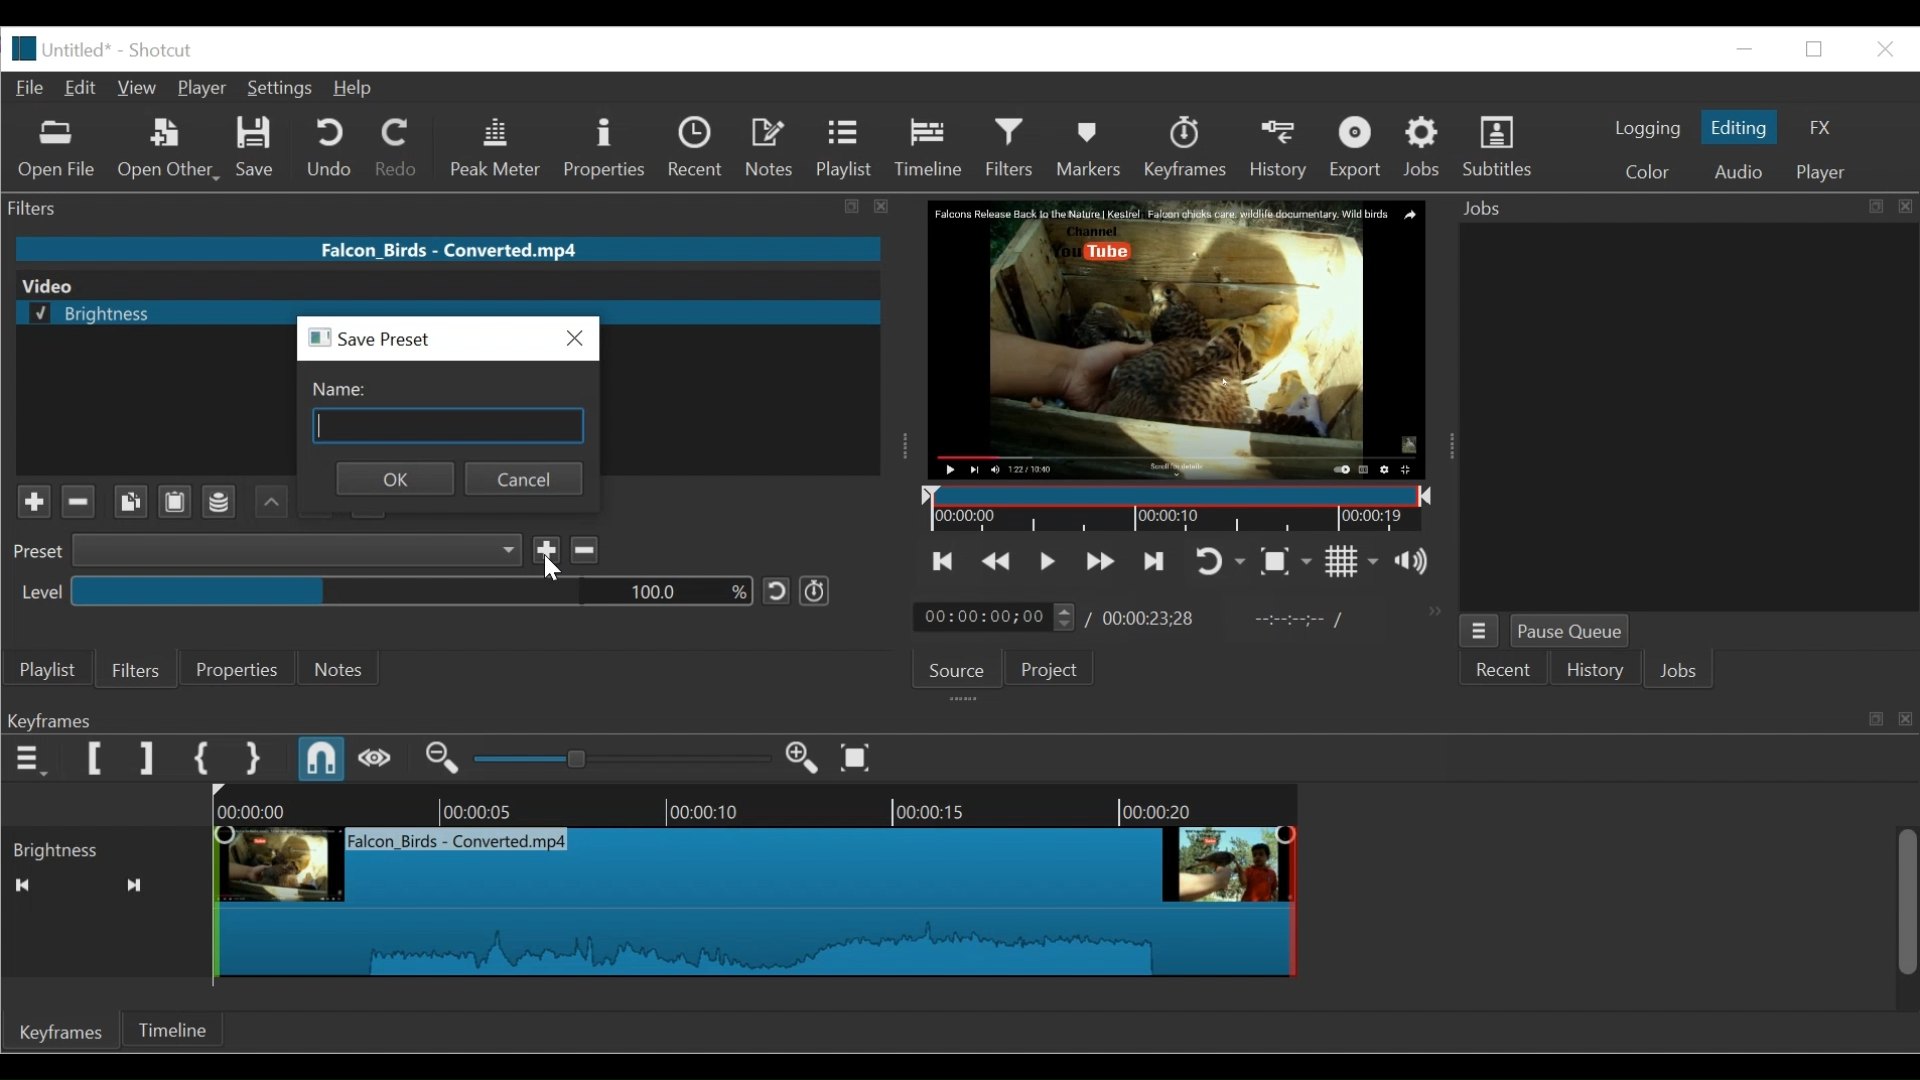 This screenshot has width=1920, height=1080. What do you see at coordinates (1498, 147) in the screenshot?
I see `Subtitles` at bounding box center [1498, 147].